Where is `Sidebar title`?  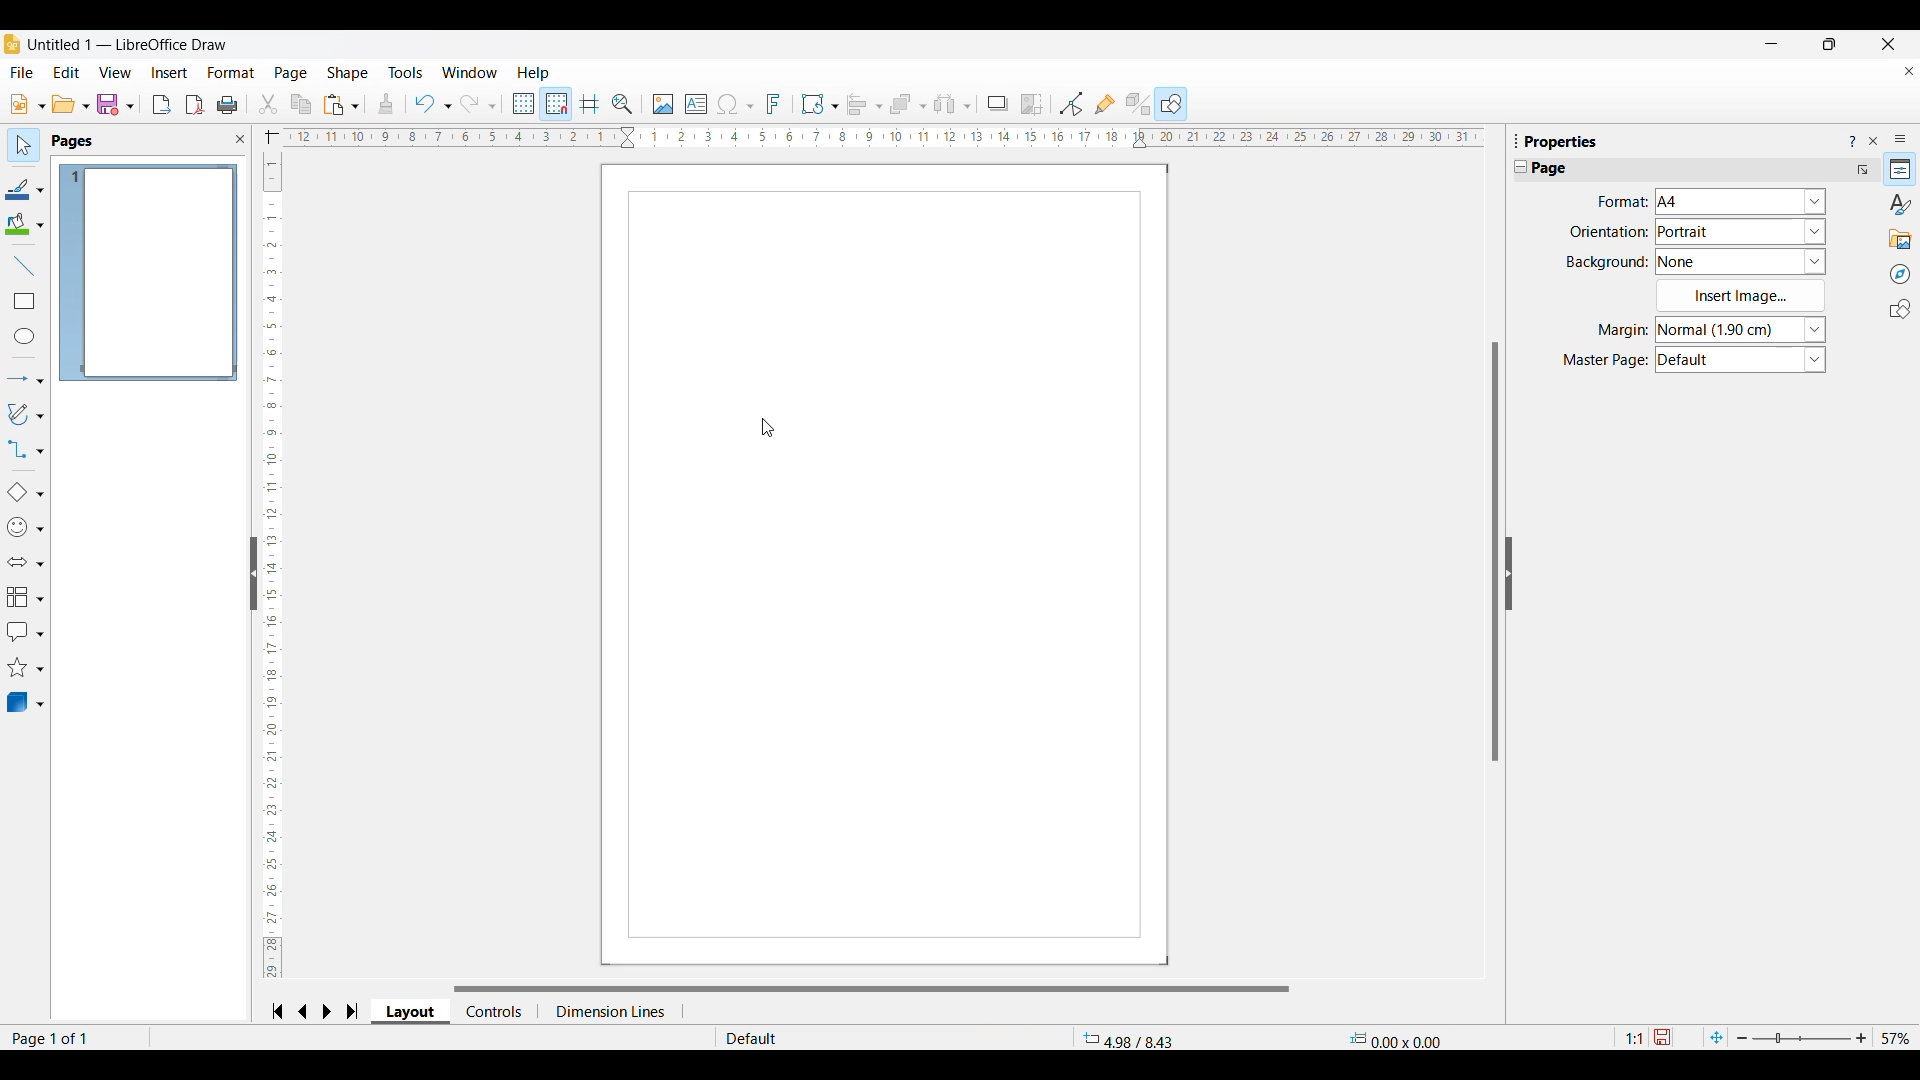 Sidebar title is located at coordinates (1562, 141).